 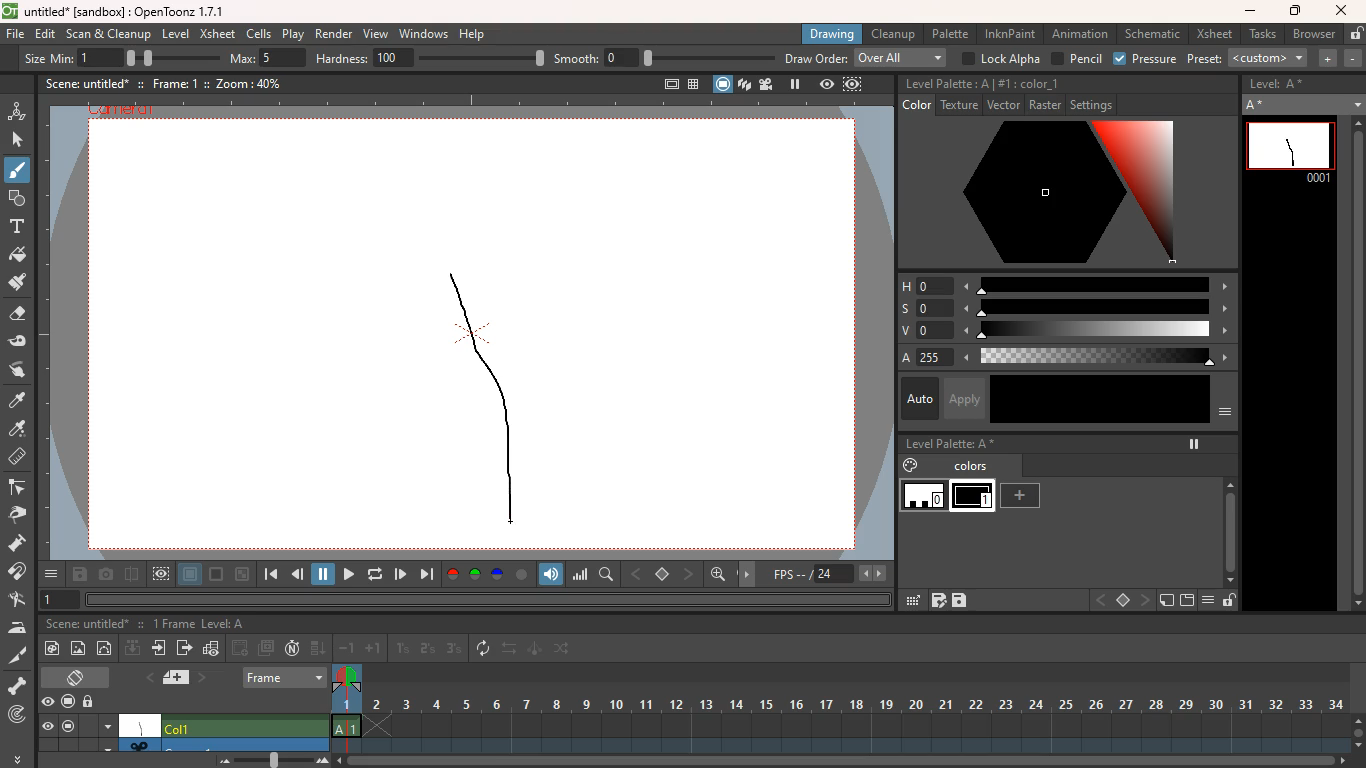 I want to click on select, so click(x=19, y=140).